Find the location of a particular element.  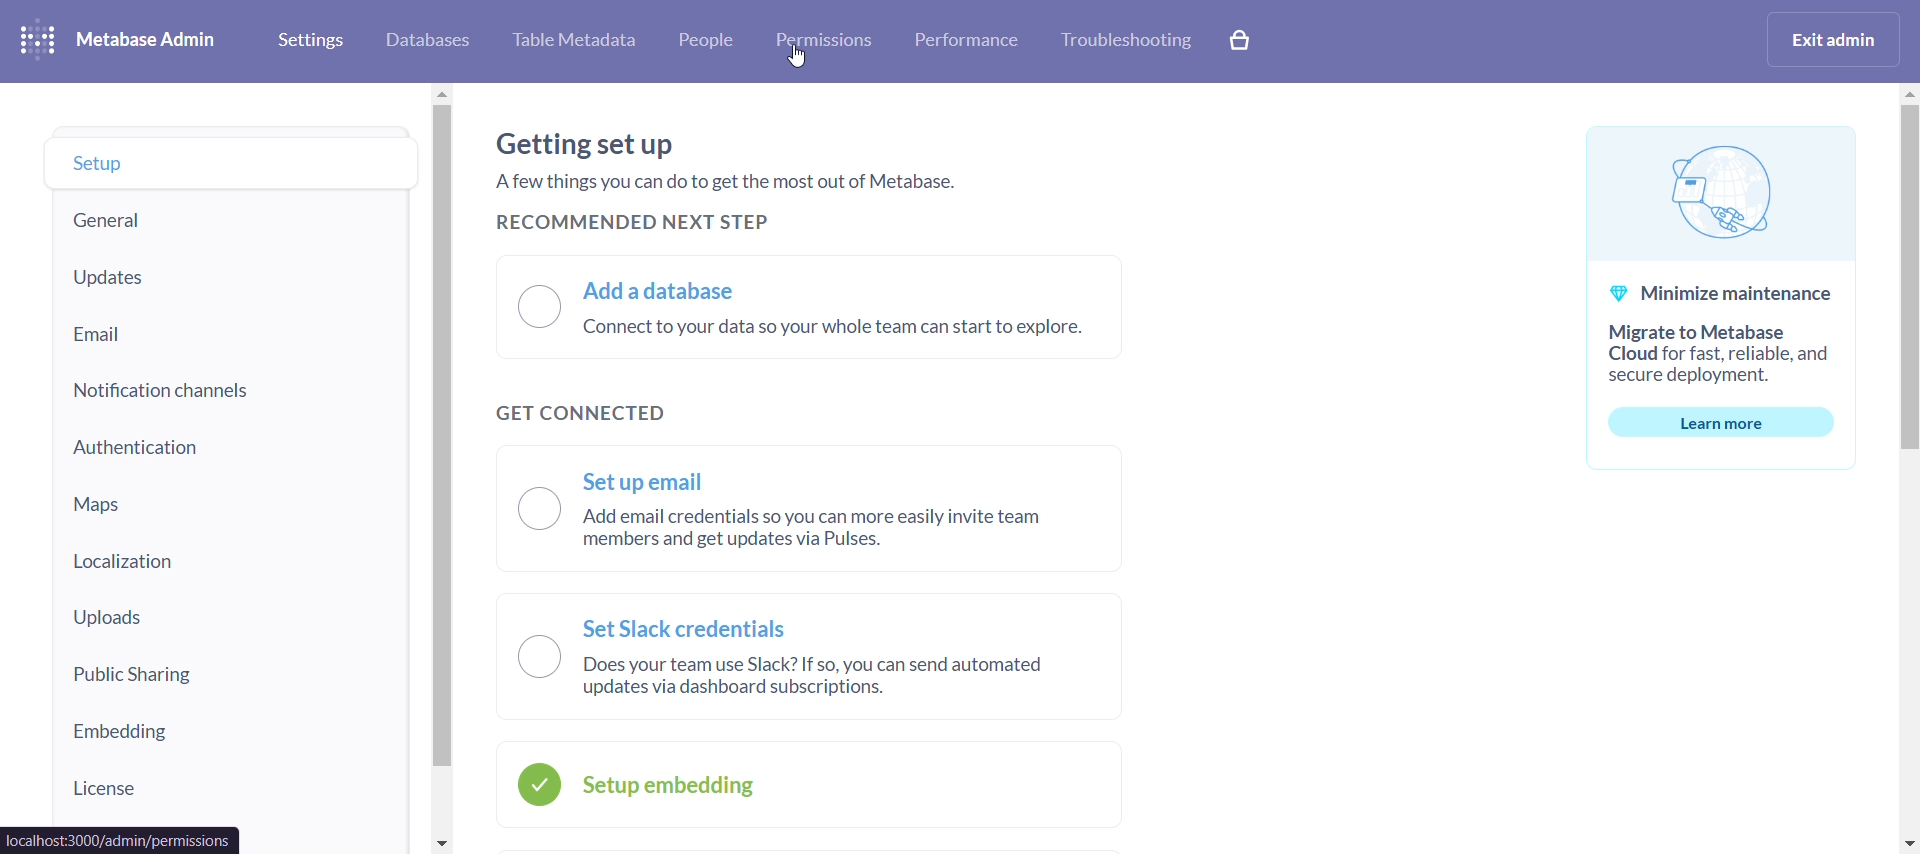

permissions is located at coordinates (820, 44).